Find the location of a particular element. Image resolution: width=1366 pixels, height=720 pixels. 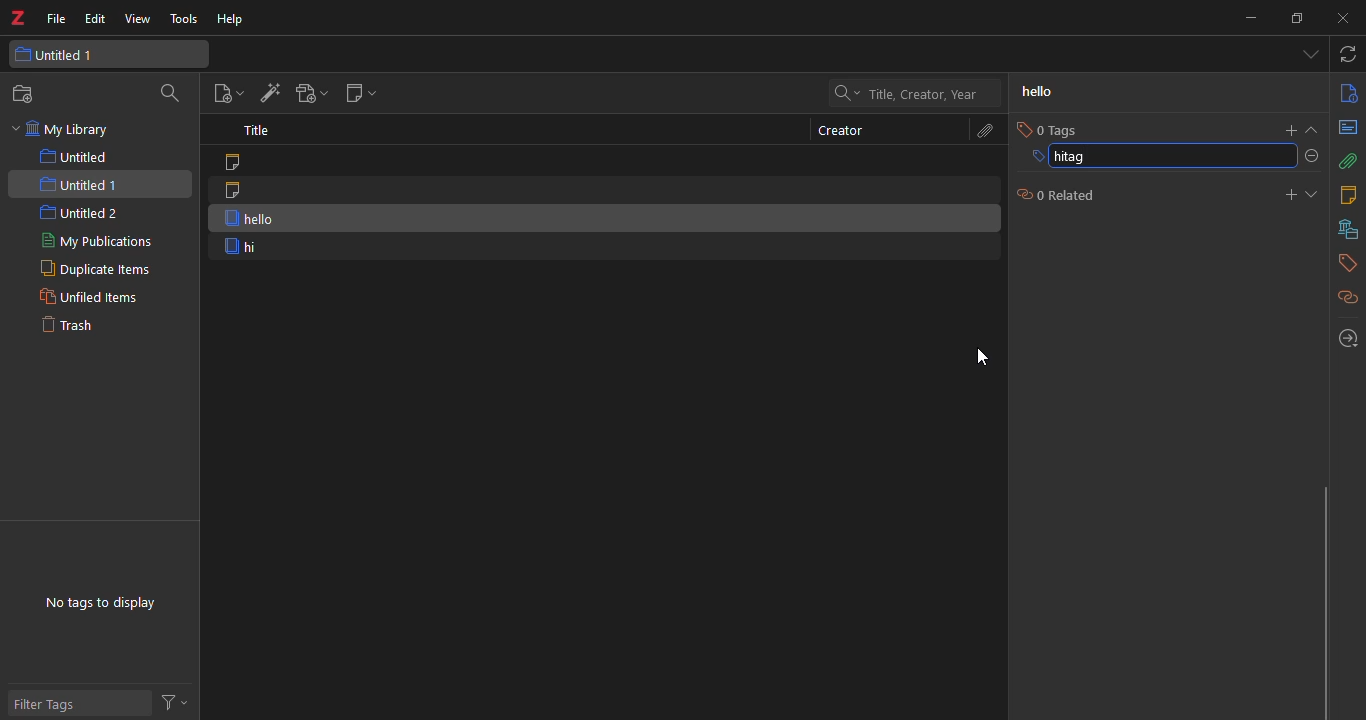

0 tags is located at coordinates (1049, 129).